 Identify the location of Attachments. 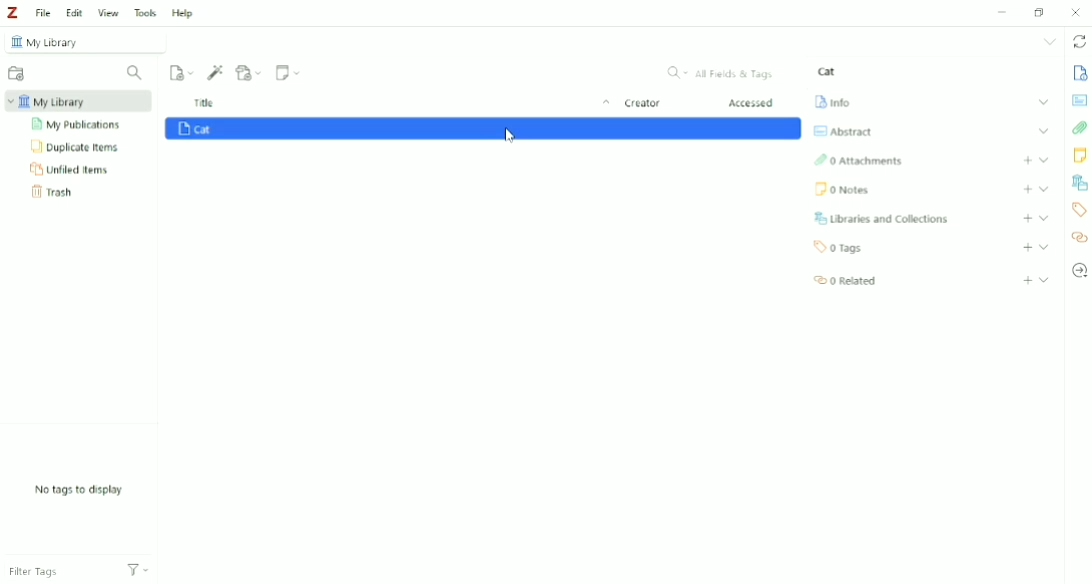
(858, 161).